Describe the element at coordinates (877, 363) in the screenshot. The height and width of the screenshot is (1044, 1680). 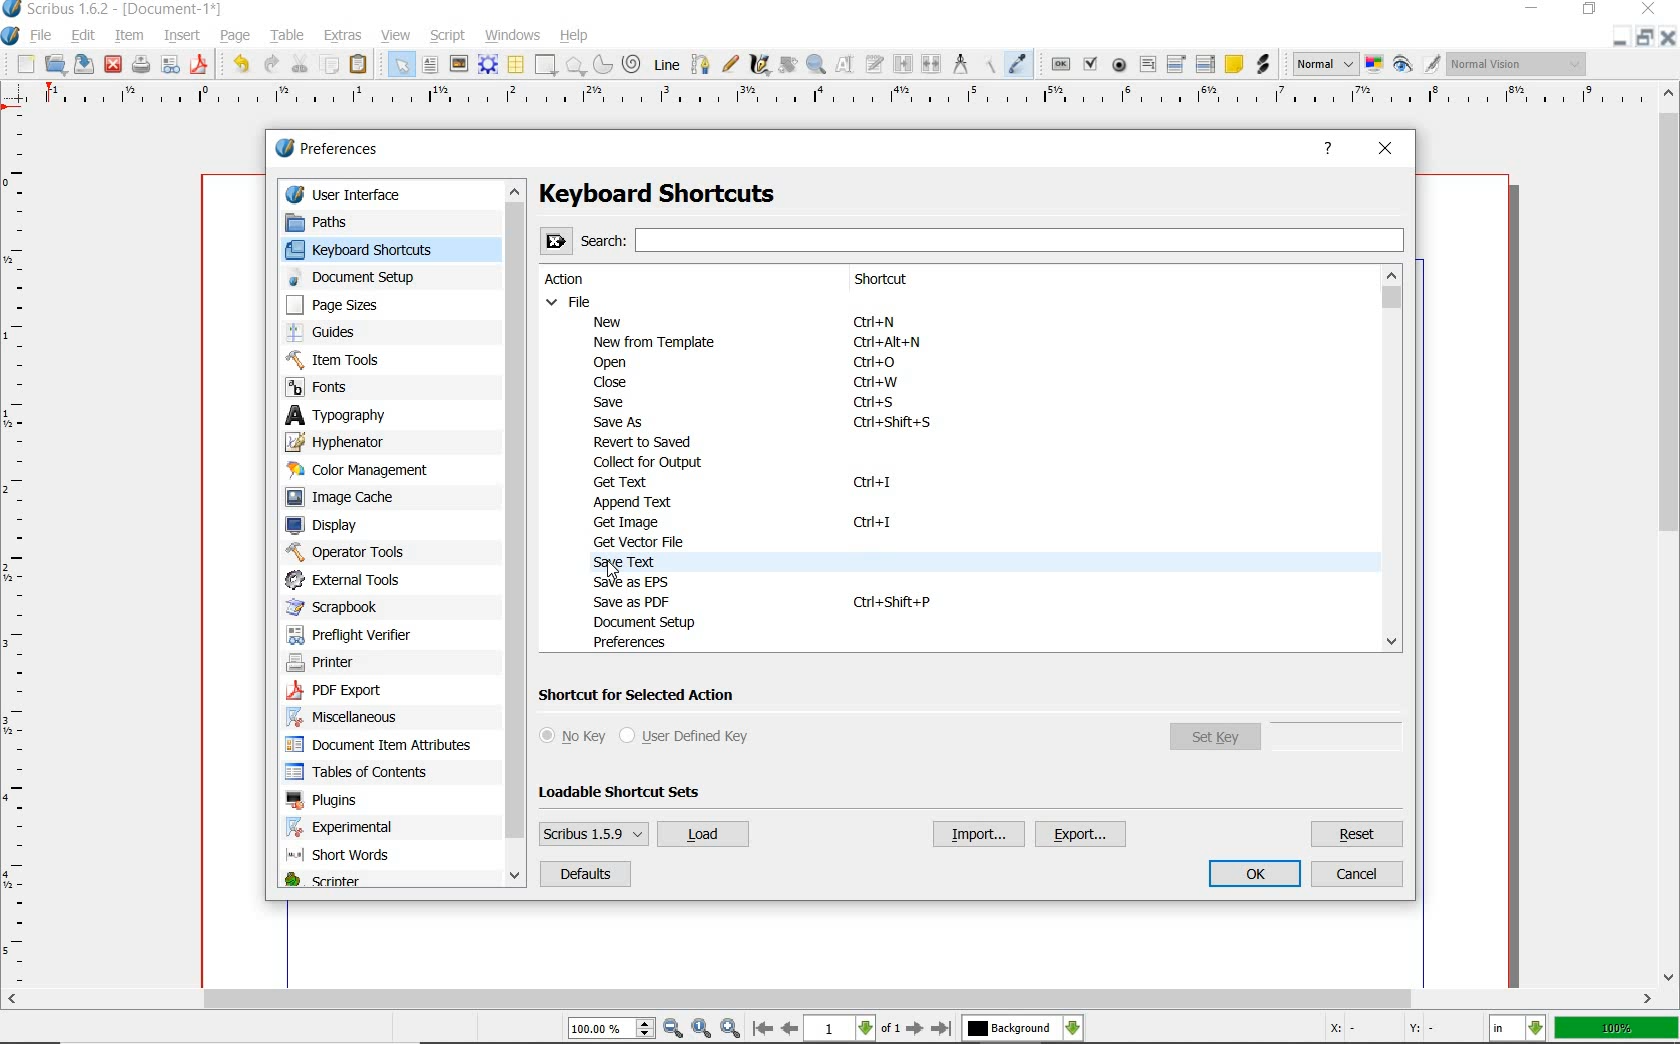
I see `Ctrl + O` at that location.